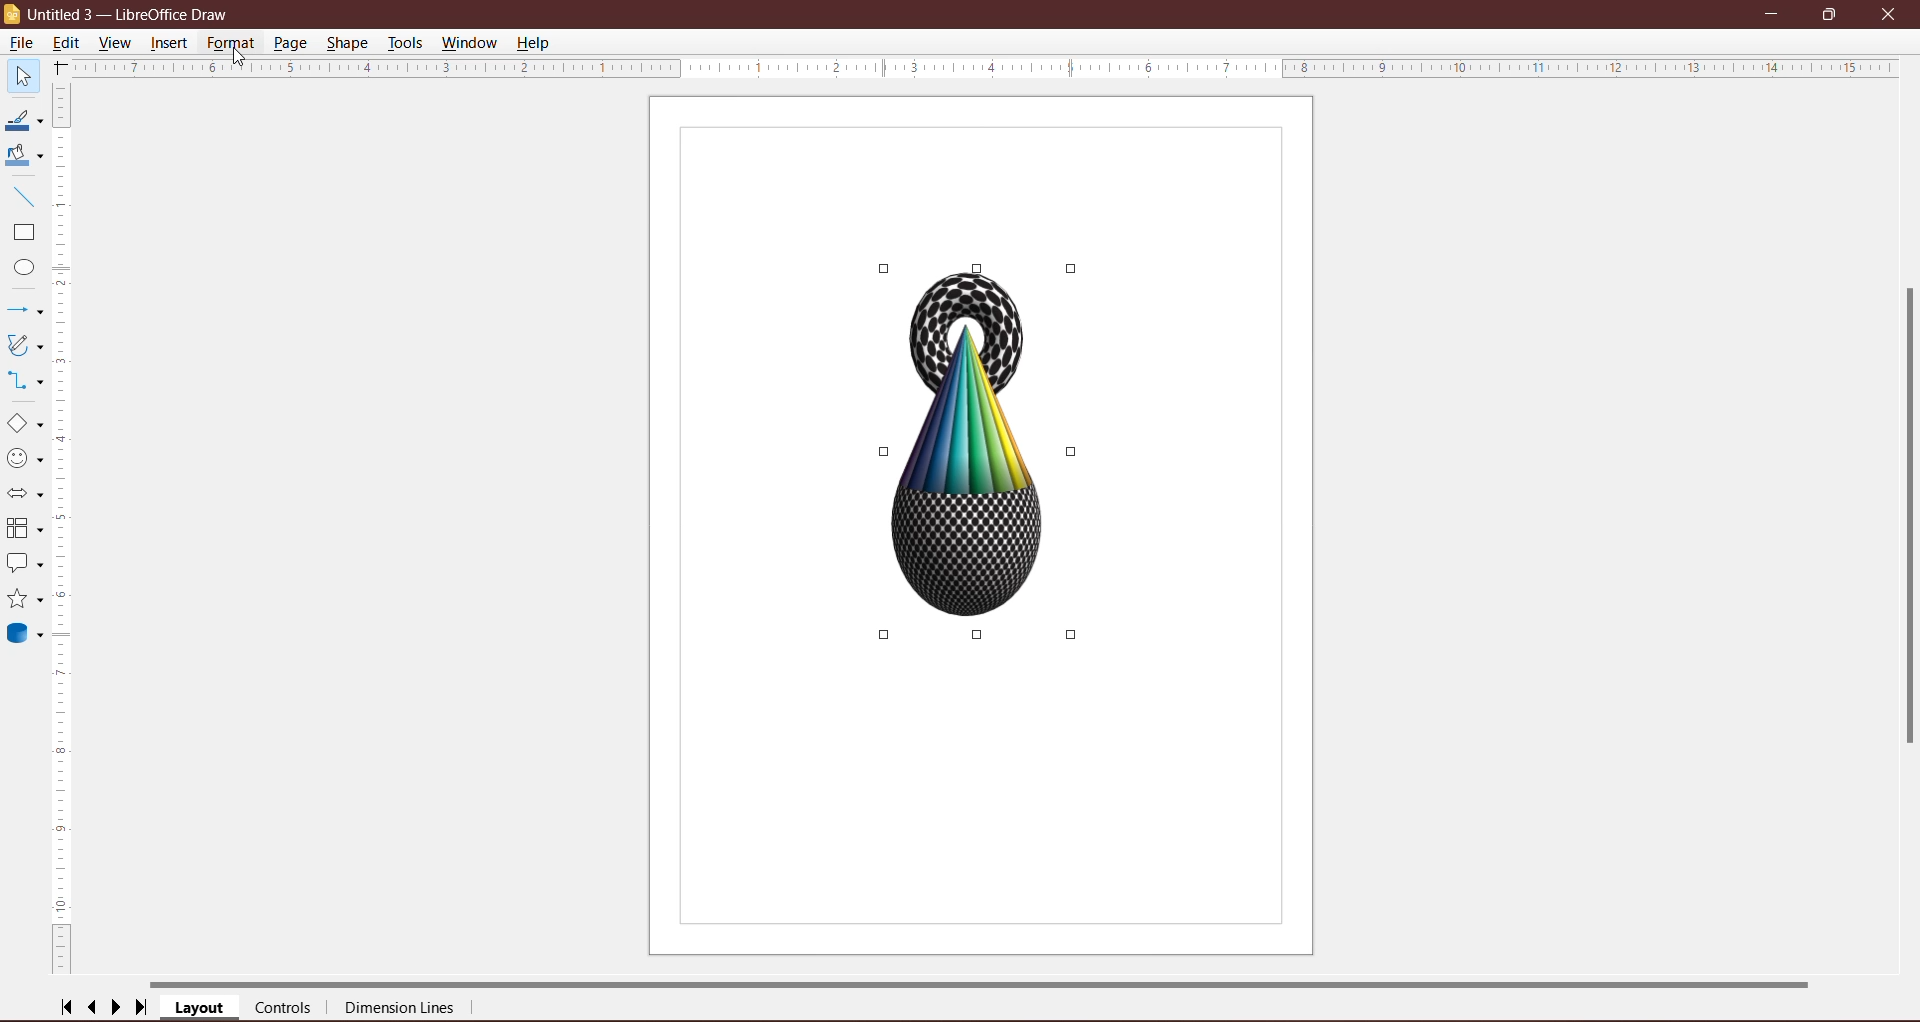 This screenshot has width=1920, height=1022. I want to click on Minimize, so click(1773, 12).